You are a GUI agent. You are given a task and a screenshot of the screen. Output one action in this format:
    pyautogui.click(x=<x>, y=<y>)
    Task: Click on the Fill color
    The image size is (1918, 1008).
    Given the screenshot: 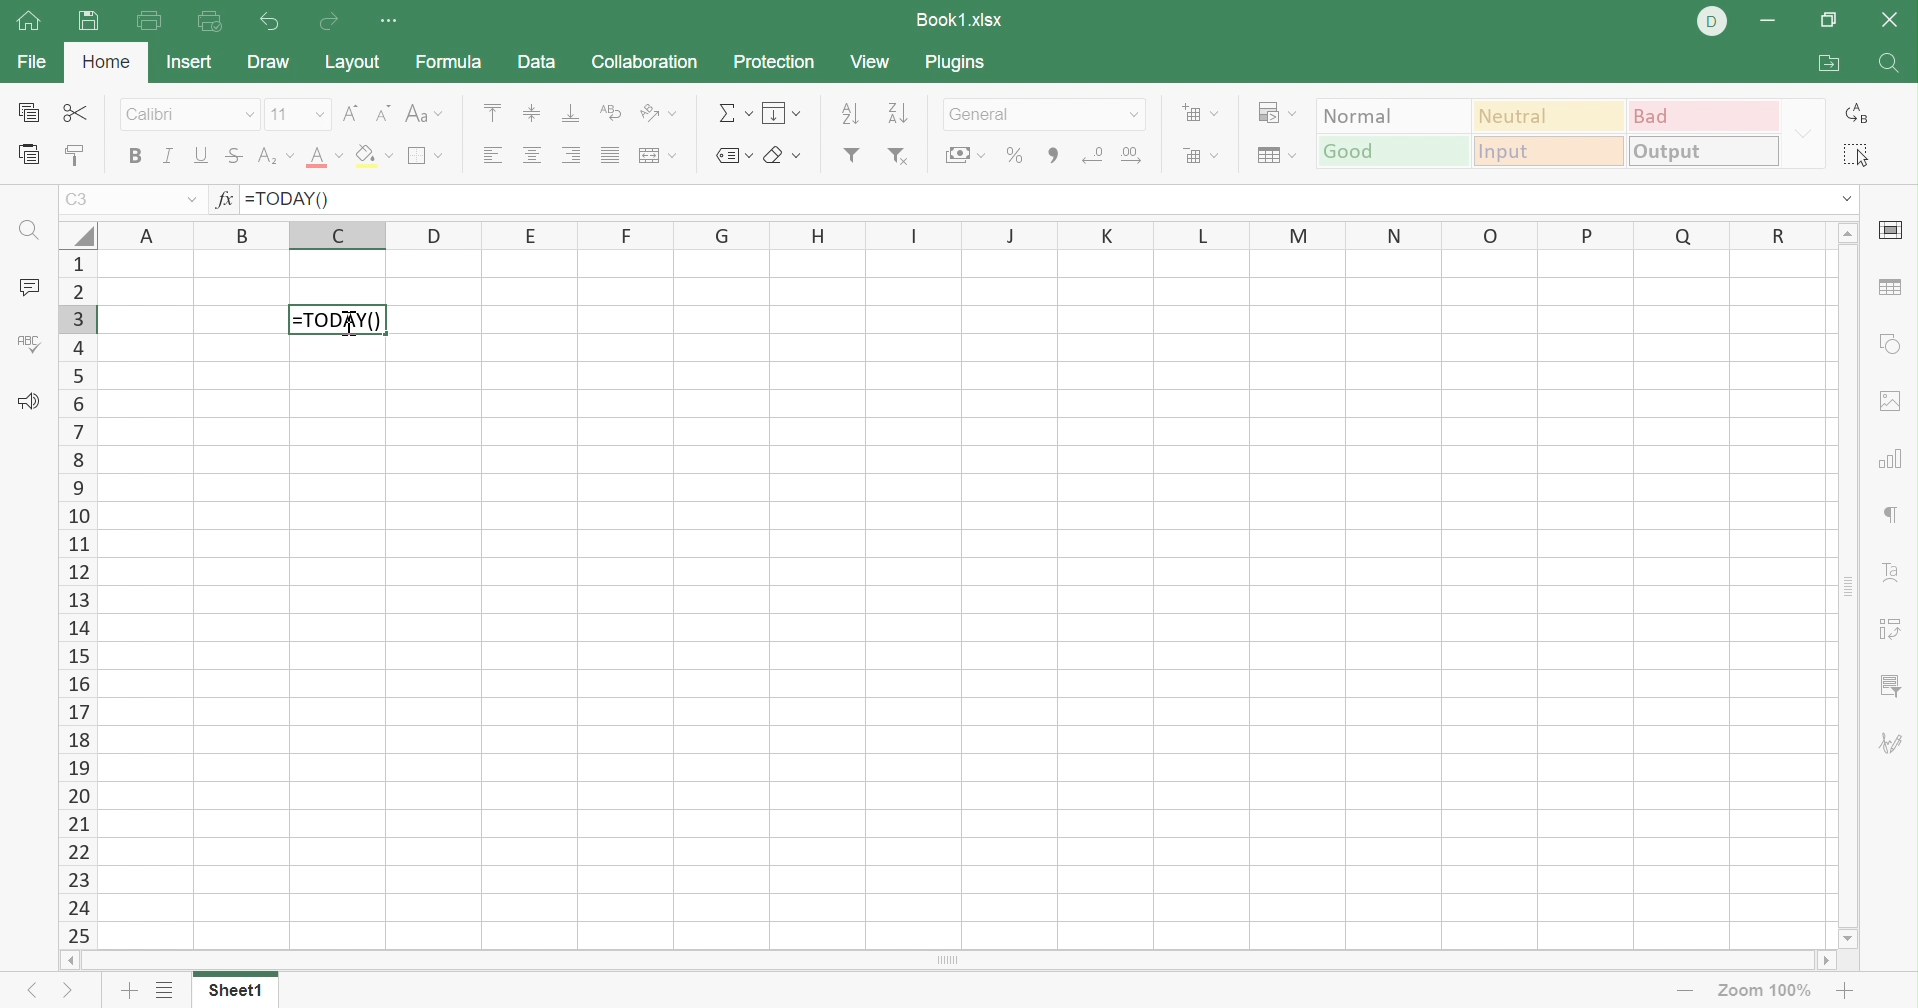 What is the action you would take?
    pyautogui.click(x=375, y=156)
    